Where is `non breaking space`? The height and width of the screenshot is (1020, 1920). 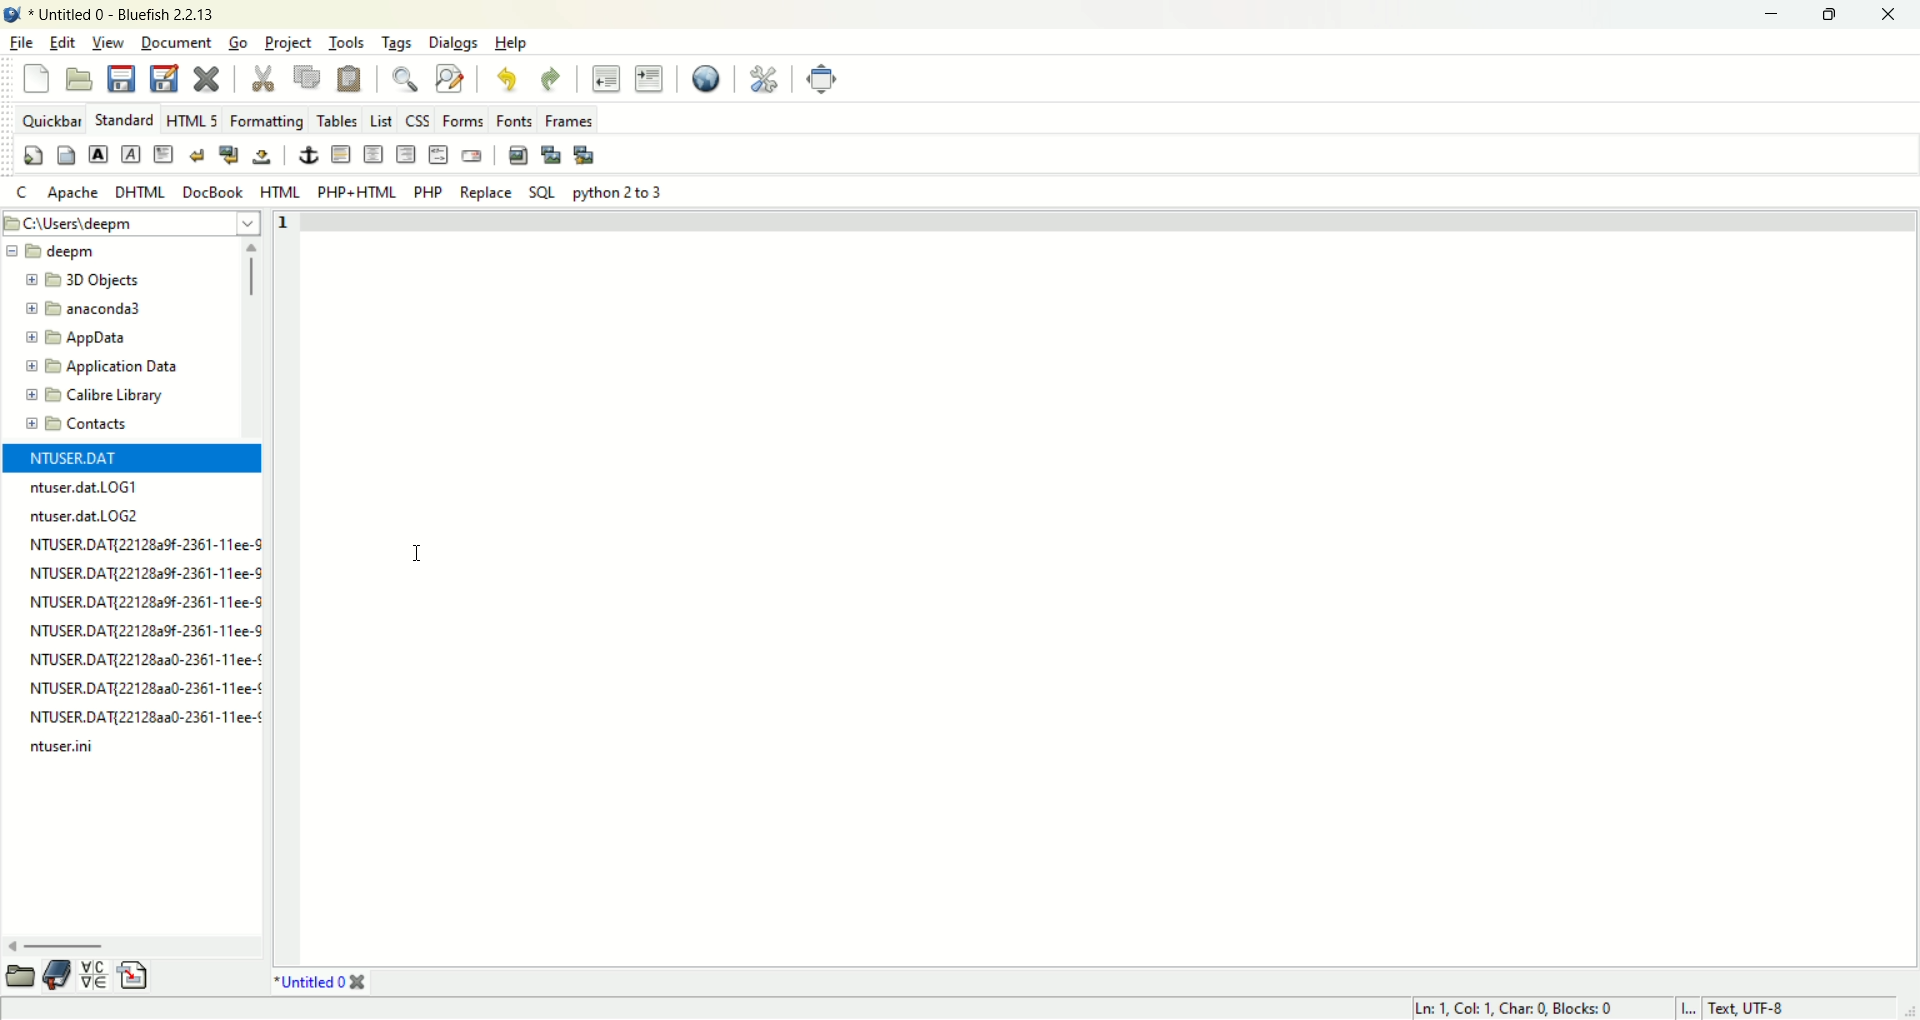 non breaking space is located at coordinates (261, 159).